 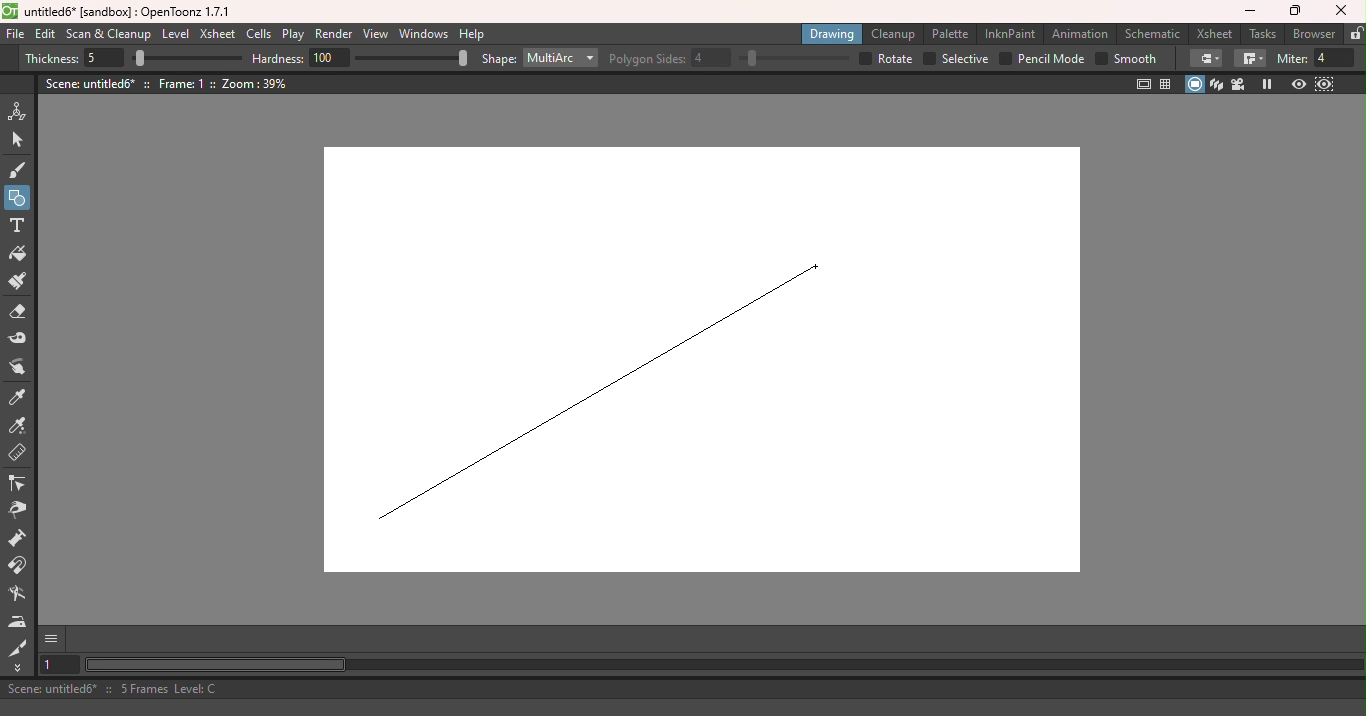 What do you see at coordinates (1314, 33) in the screenshot?
I see `Browser` at bounding box center [1314, 33].